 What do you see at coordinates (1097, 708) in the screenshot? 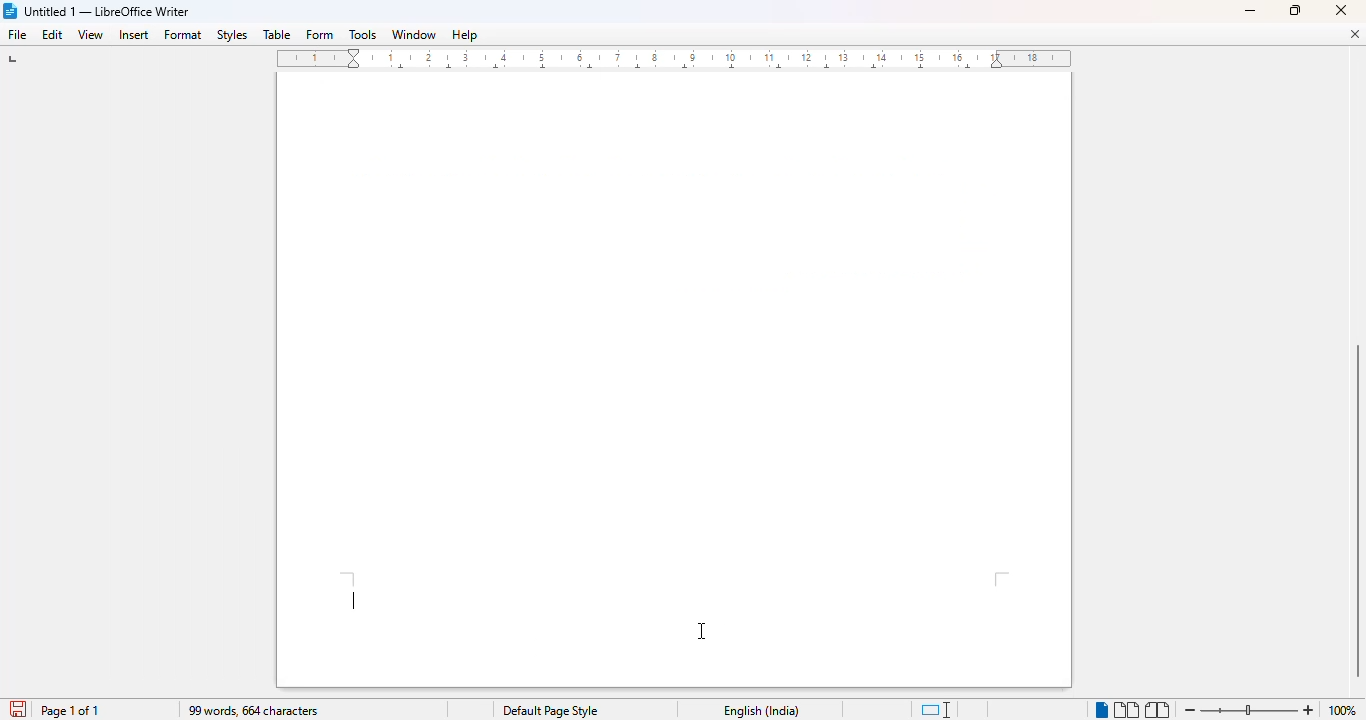
I see `single page view` at bounding box center [1097, 708].